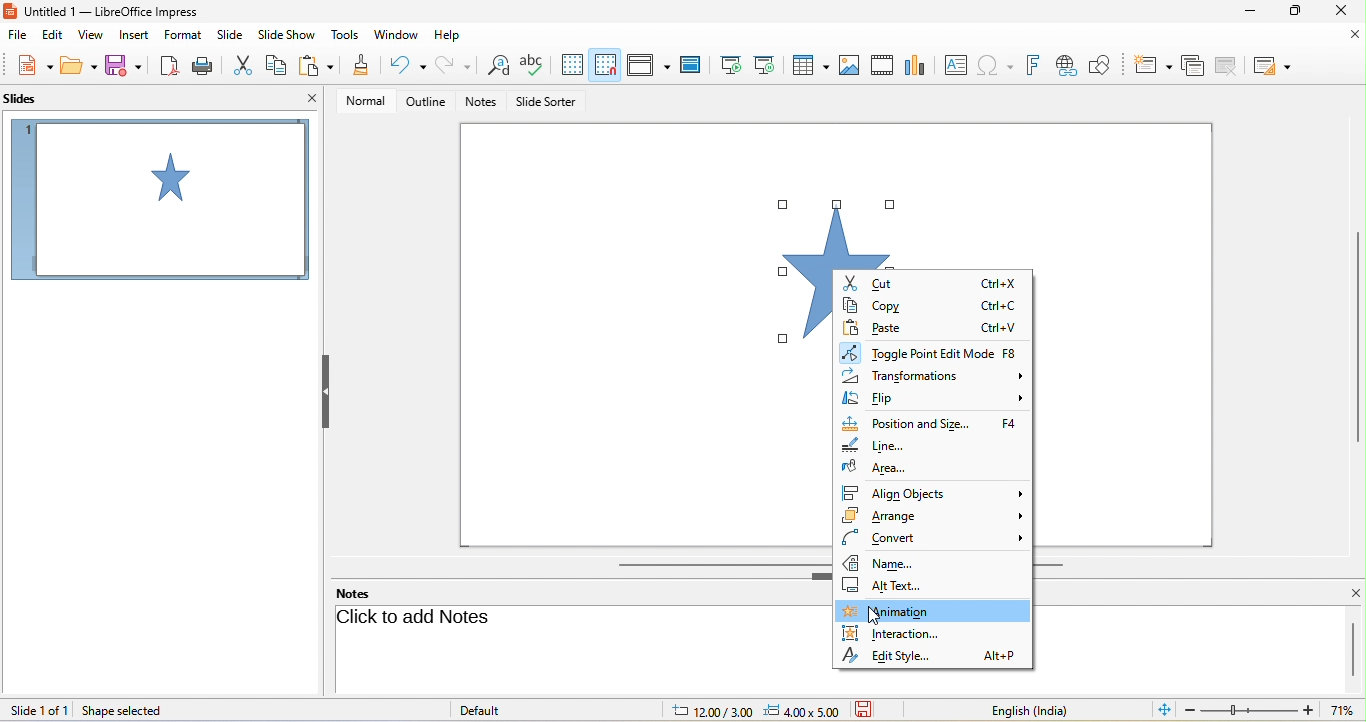  Describe the element at coordinates (1296, 10) in the screenshot. I see `maximize` at that location.